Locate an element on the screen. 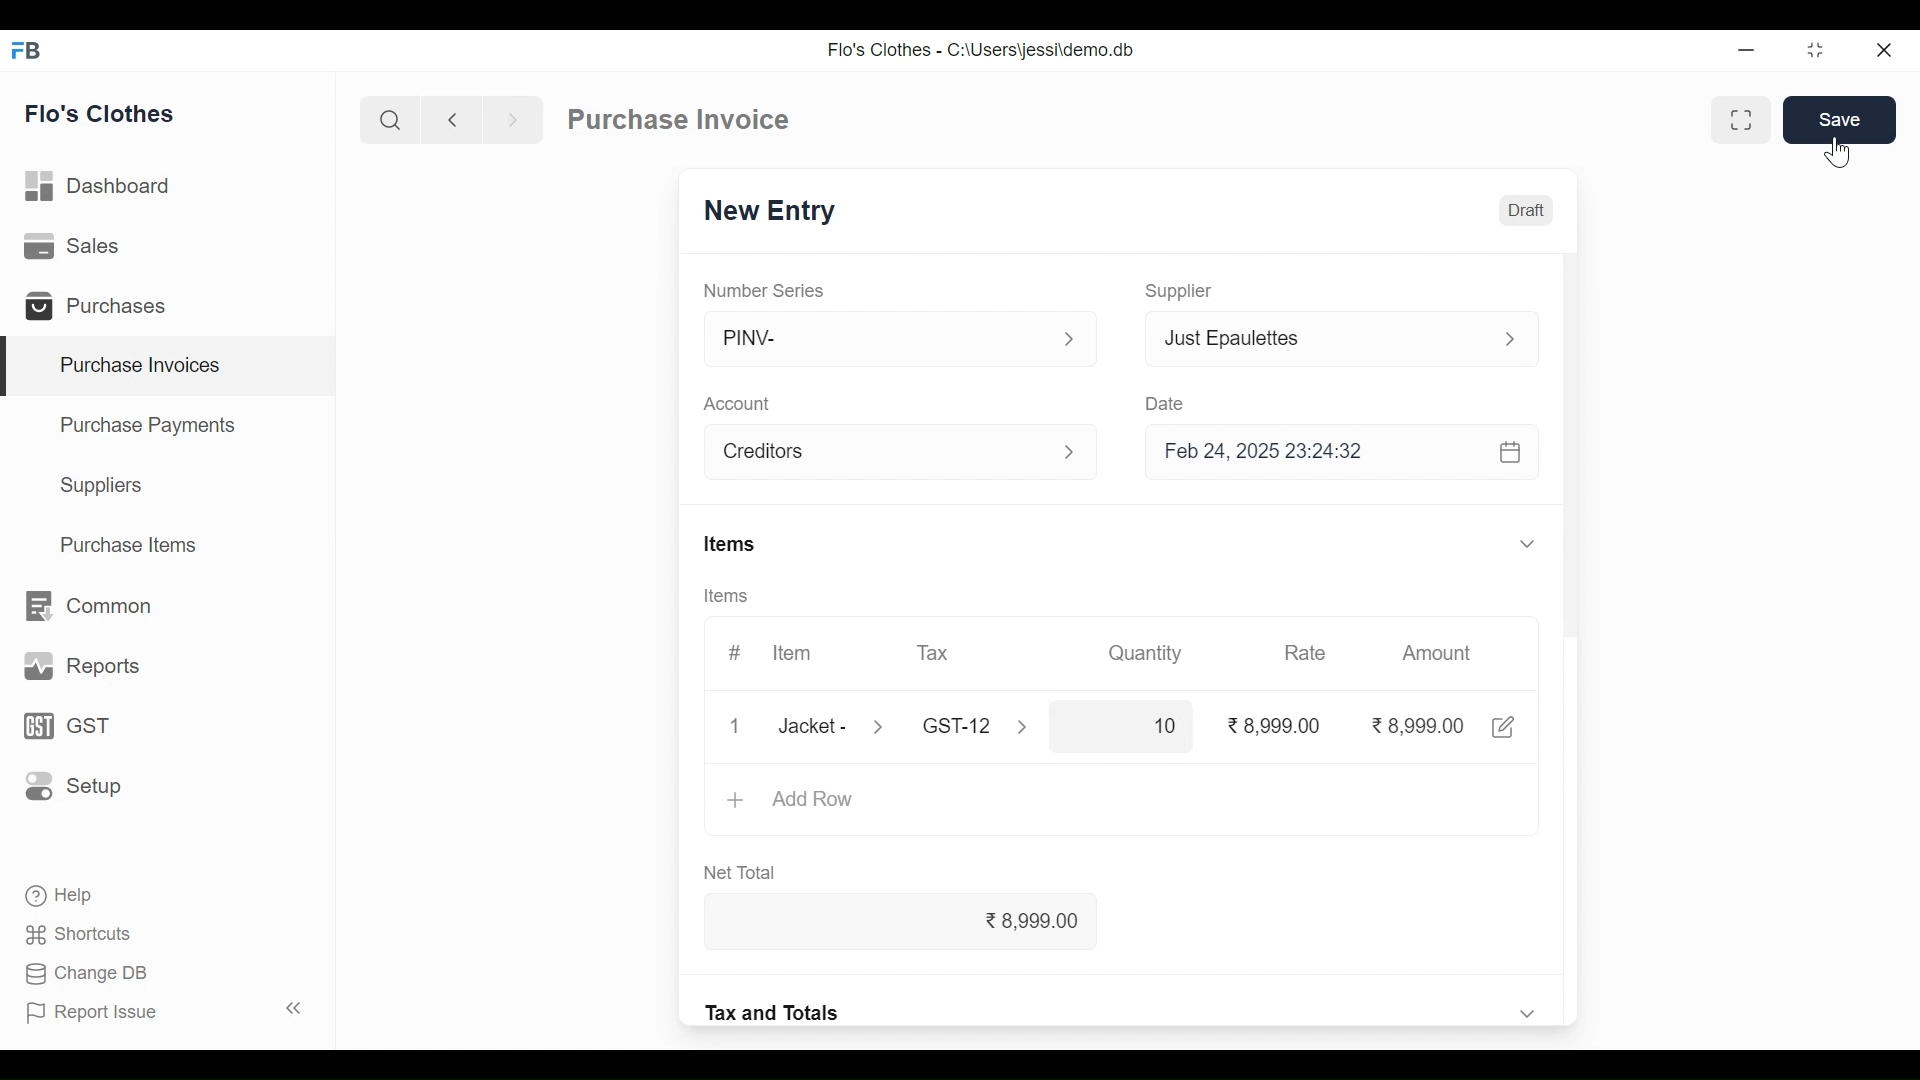 This screenshot has height=1080, width=1920. Search is located at coordinates (391, 119).